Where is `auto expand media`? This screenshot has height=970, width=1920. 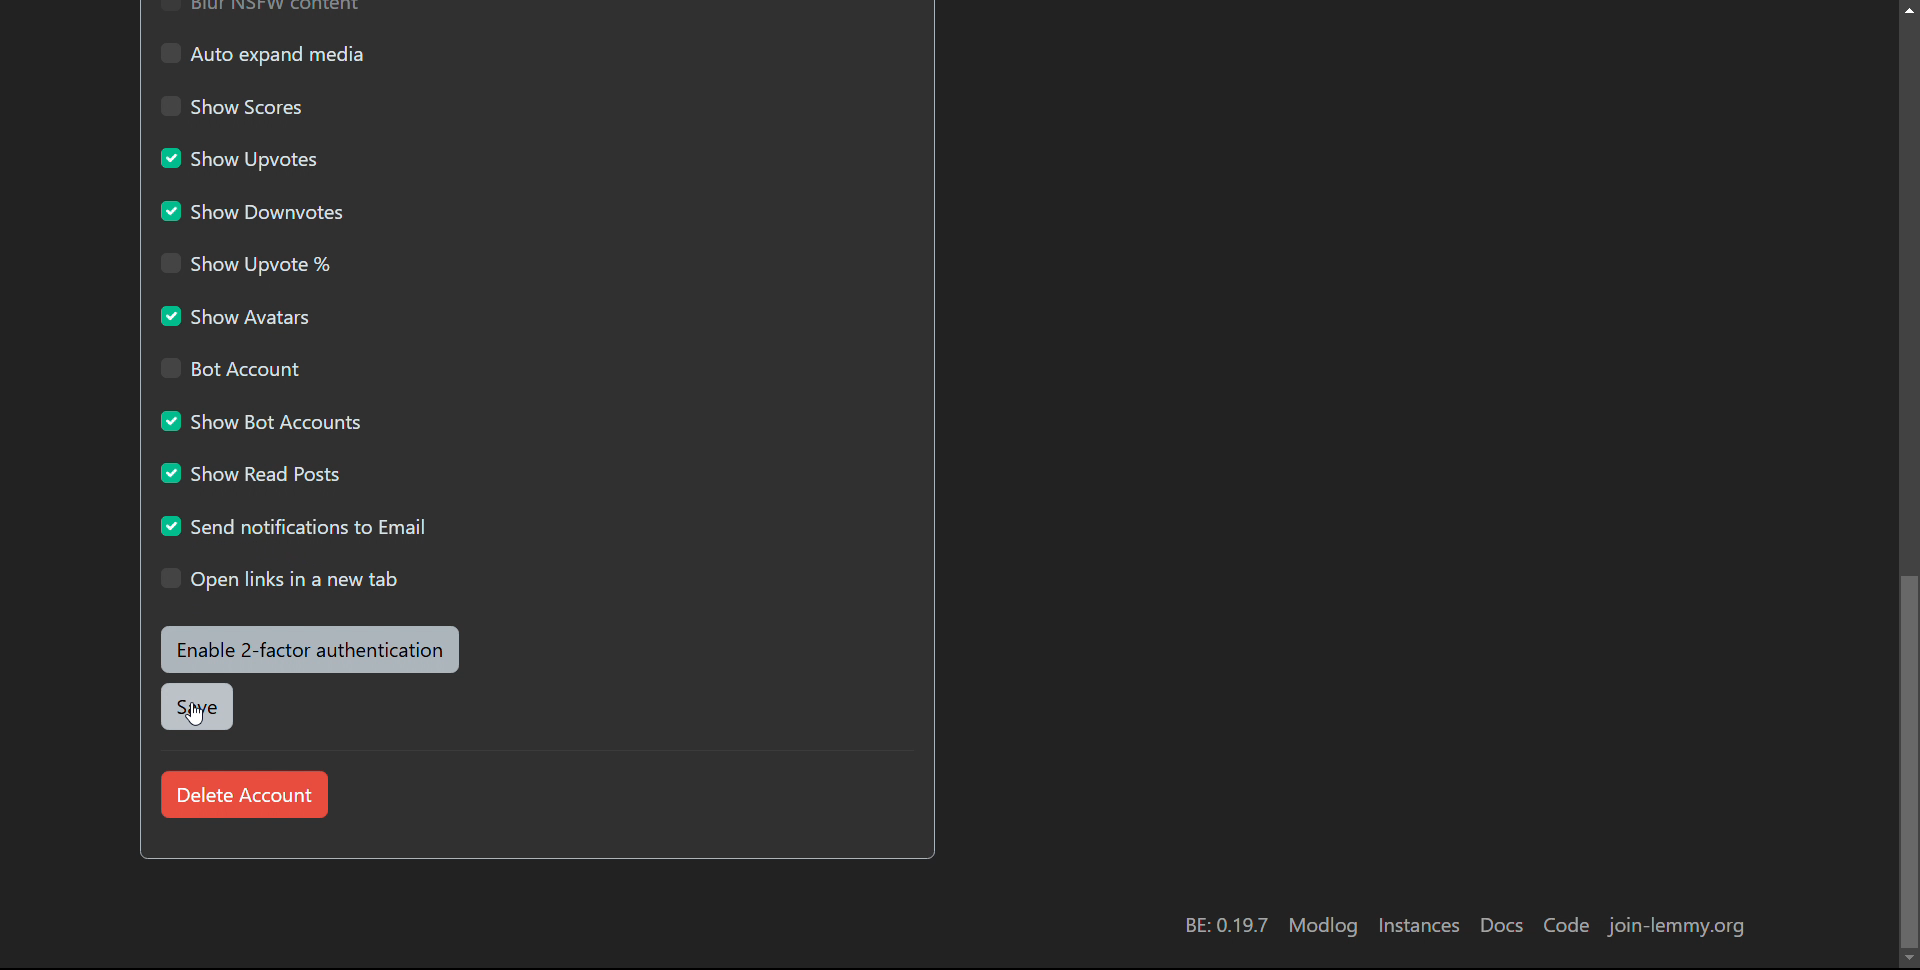 auto expand media is located at coordinates (262, 53).